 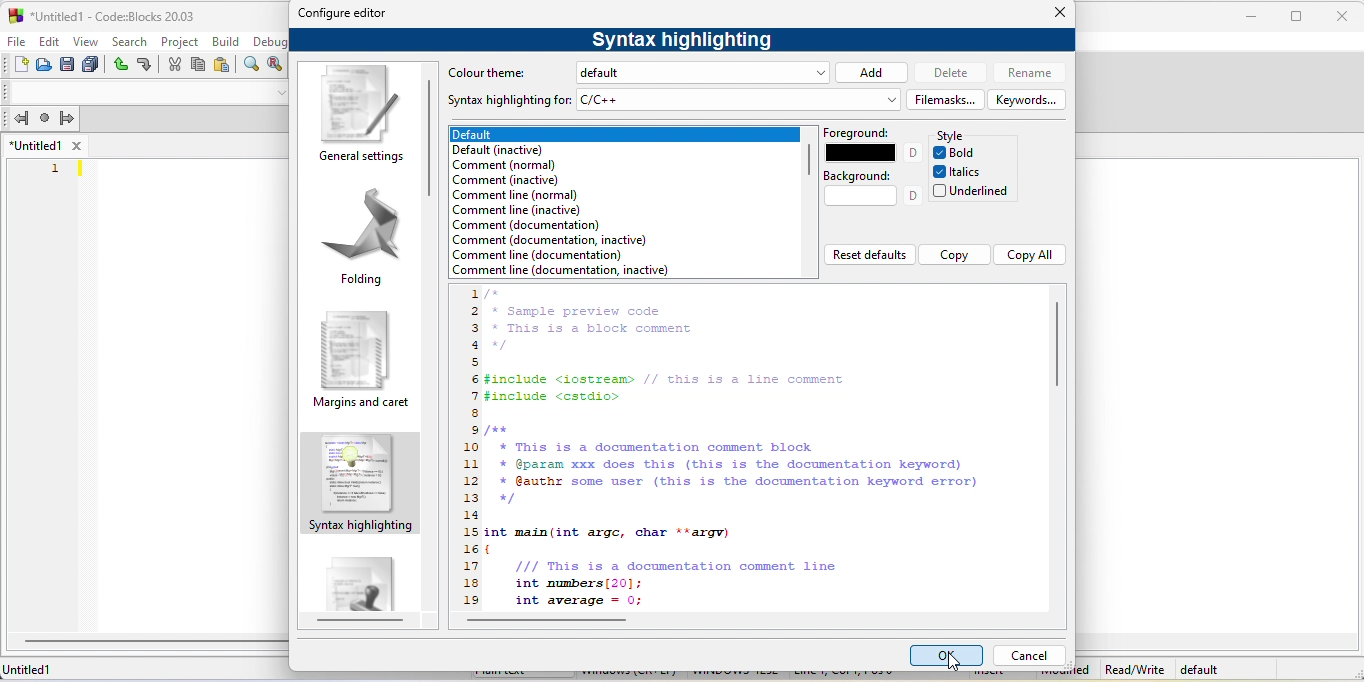 What do you see at coordinates (516, 210) in the screenshot?
I see `comment line inactive` at bounding box center [516, 210].